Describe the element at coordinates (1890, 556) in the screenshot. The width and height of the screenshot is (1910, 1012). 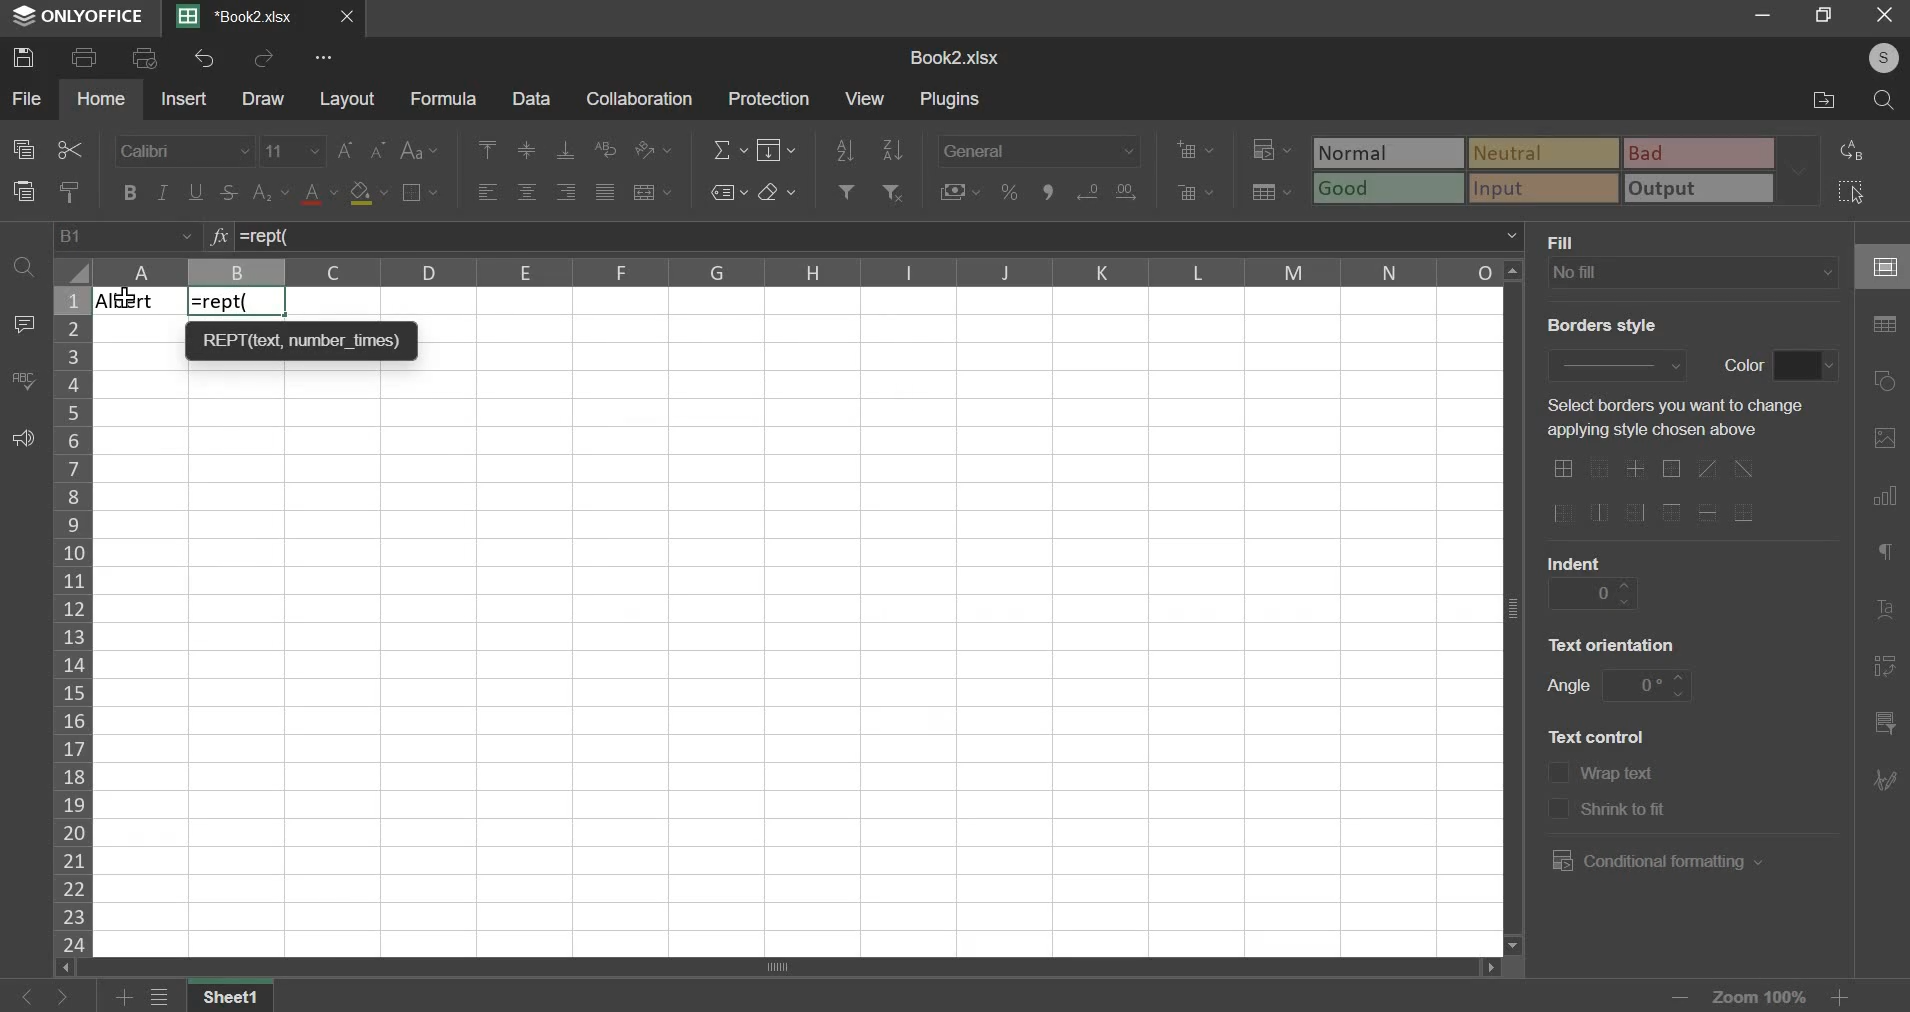
I see `paragraph settings` at that location.